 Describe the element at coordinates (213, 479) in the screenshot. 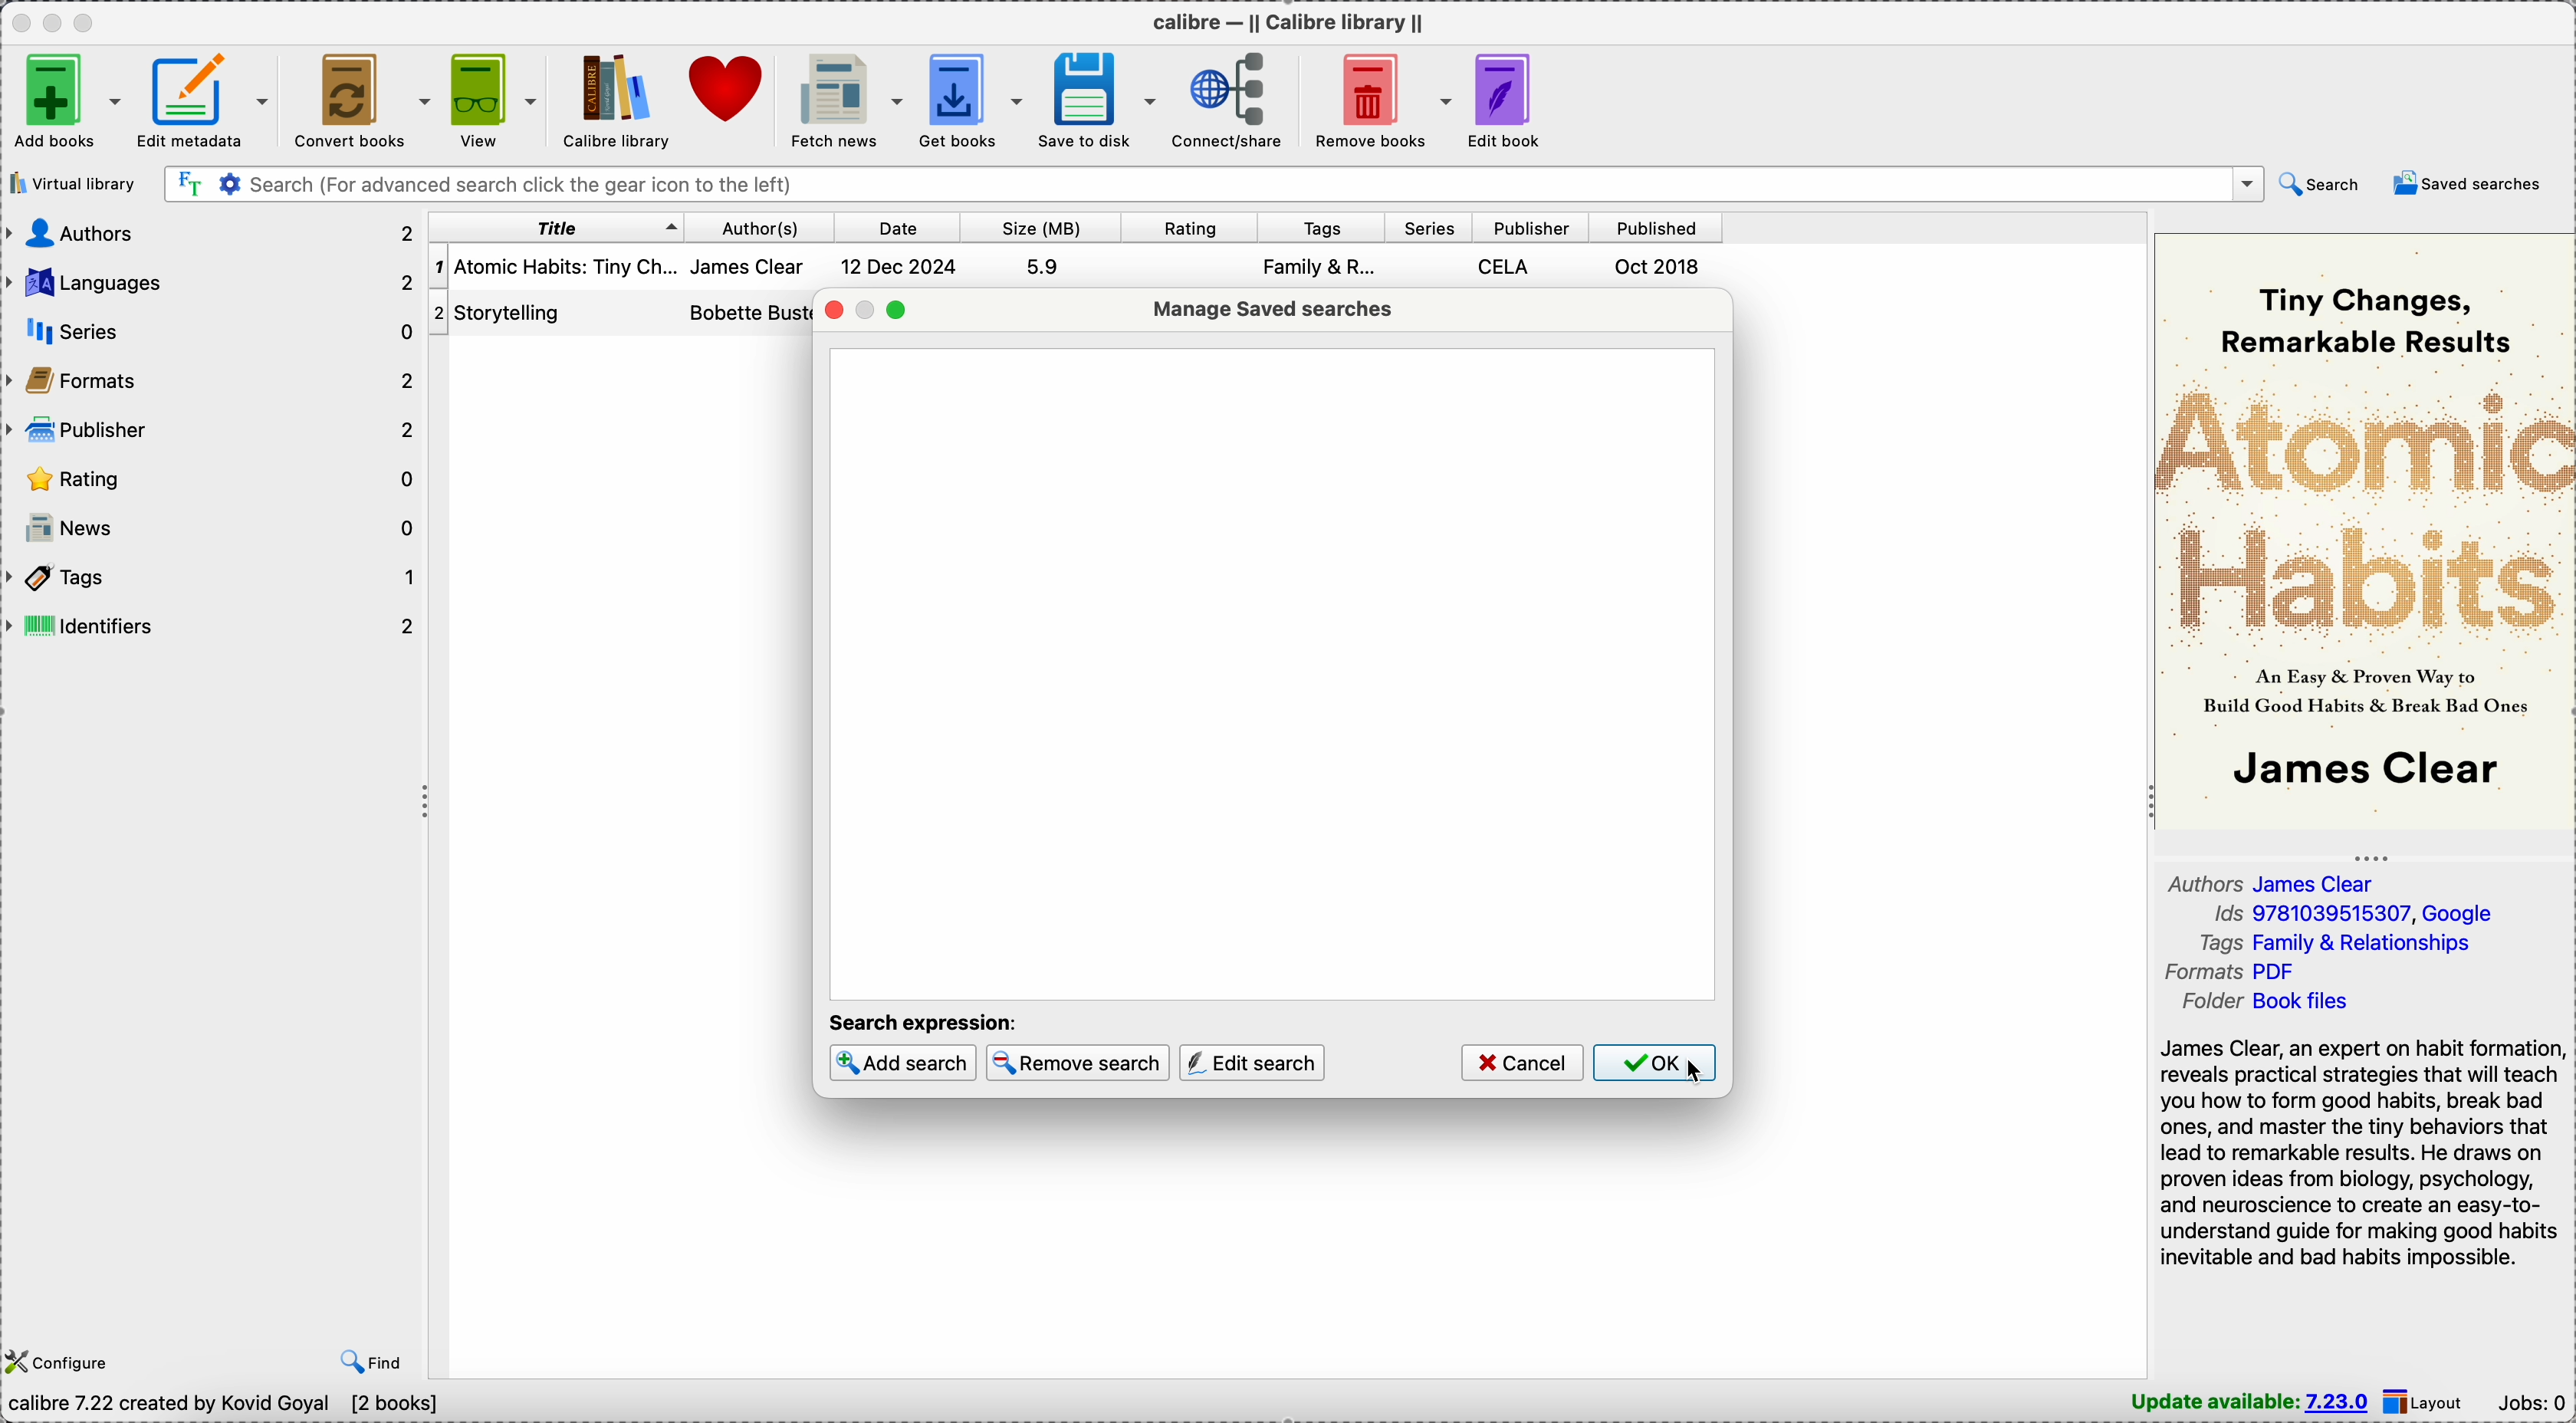

I see `rating` at that location.